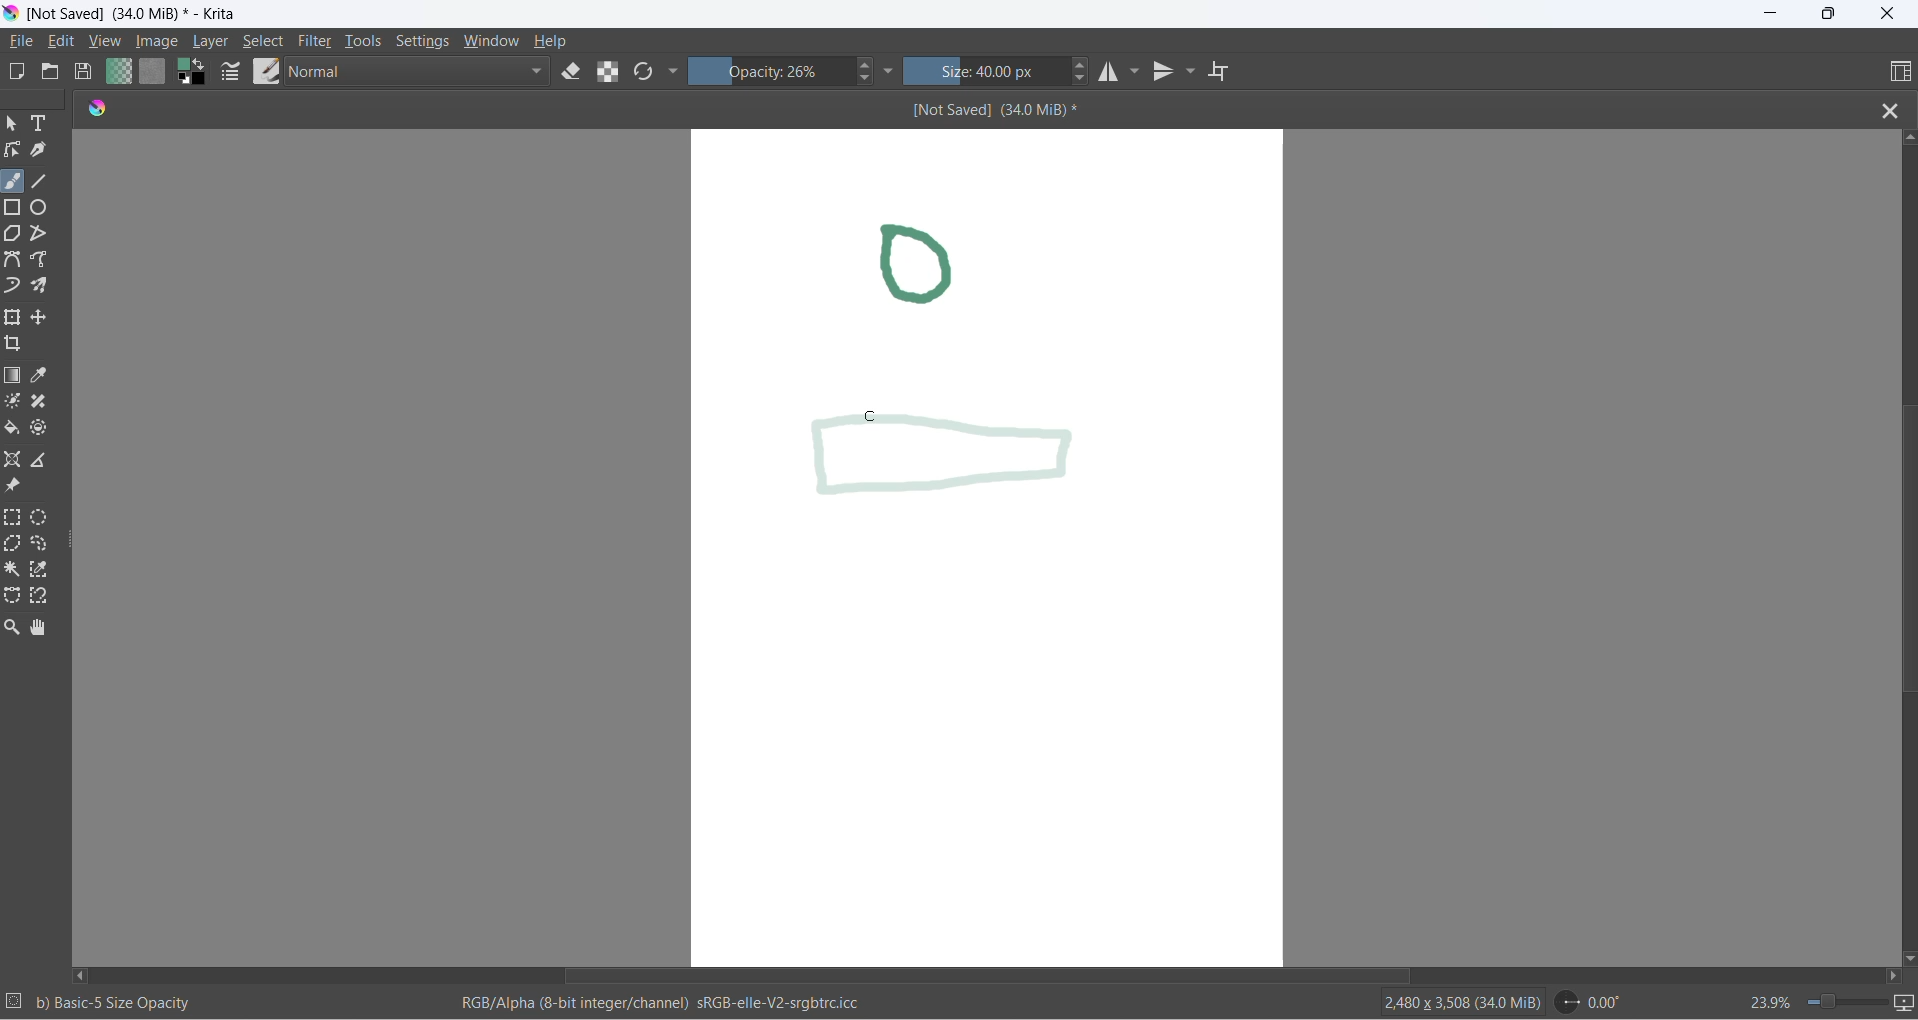 The height and width of the screenshot is (1020, 1918). Describe the element at coordinates (423, 73) in the screenshot. I see `blending mode` at that location.